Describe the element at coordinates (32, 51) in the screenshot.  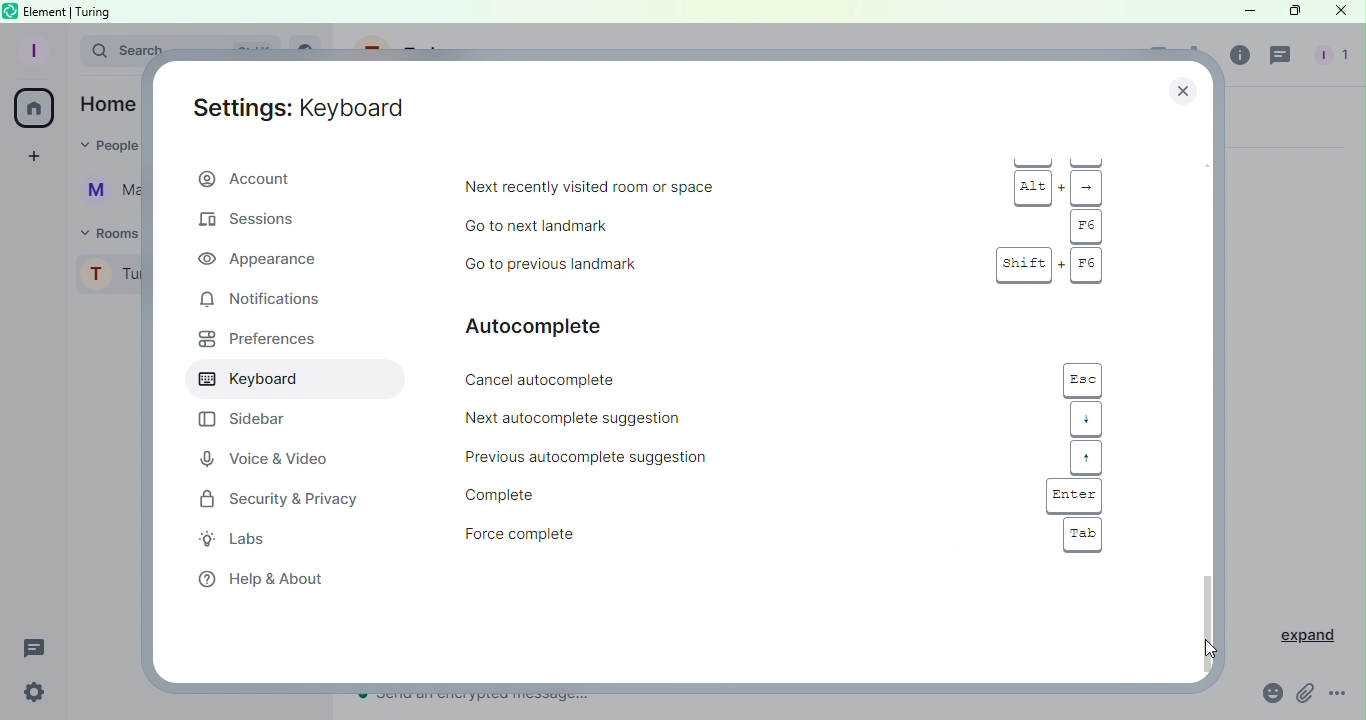
I see `Profile` at that location.